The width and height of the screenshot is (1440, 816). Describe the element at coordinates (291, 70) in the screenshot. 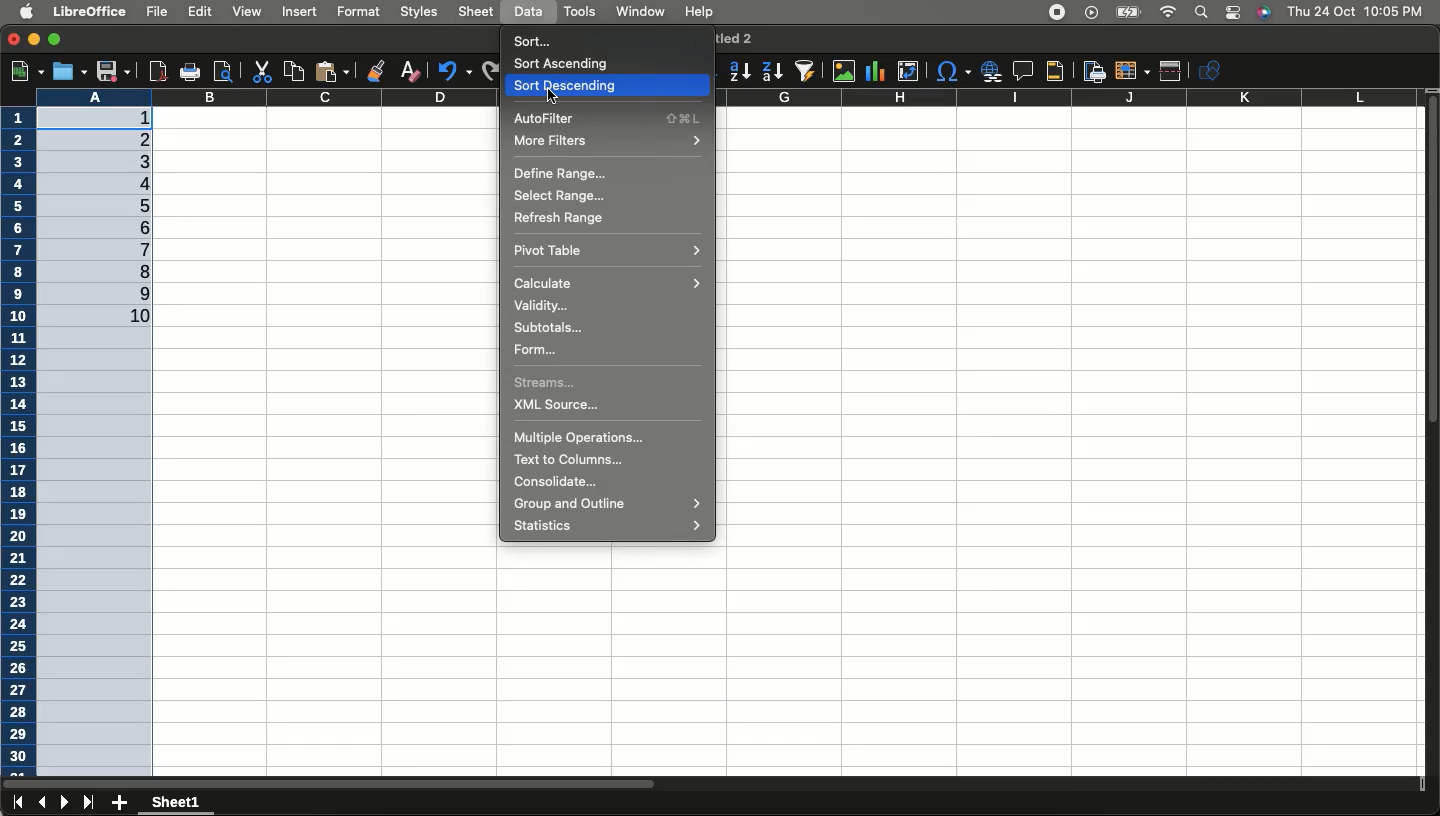

I see `Copy` at that location.